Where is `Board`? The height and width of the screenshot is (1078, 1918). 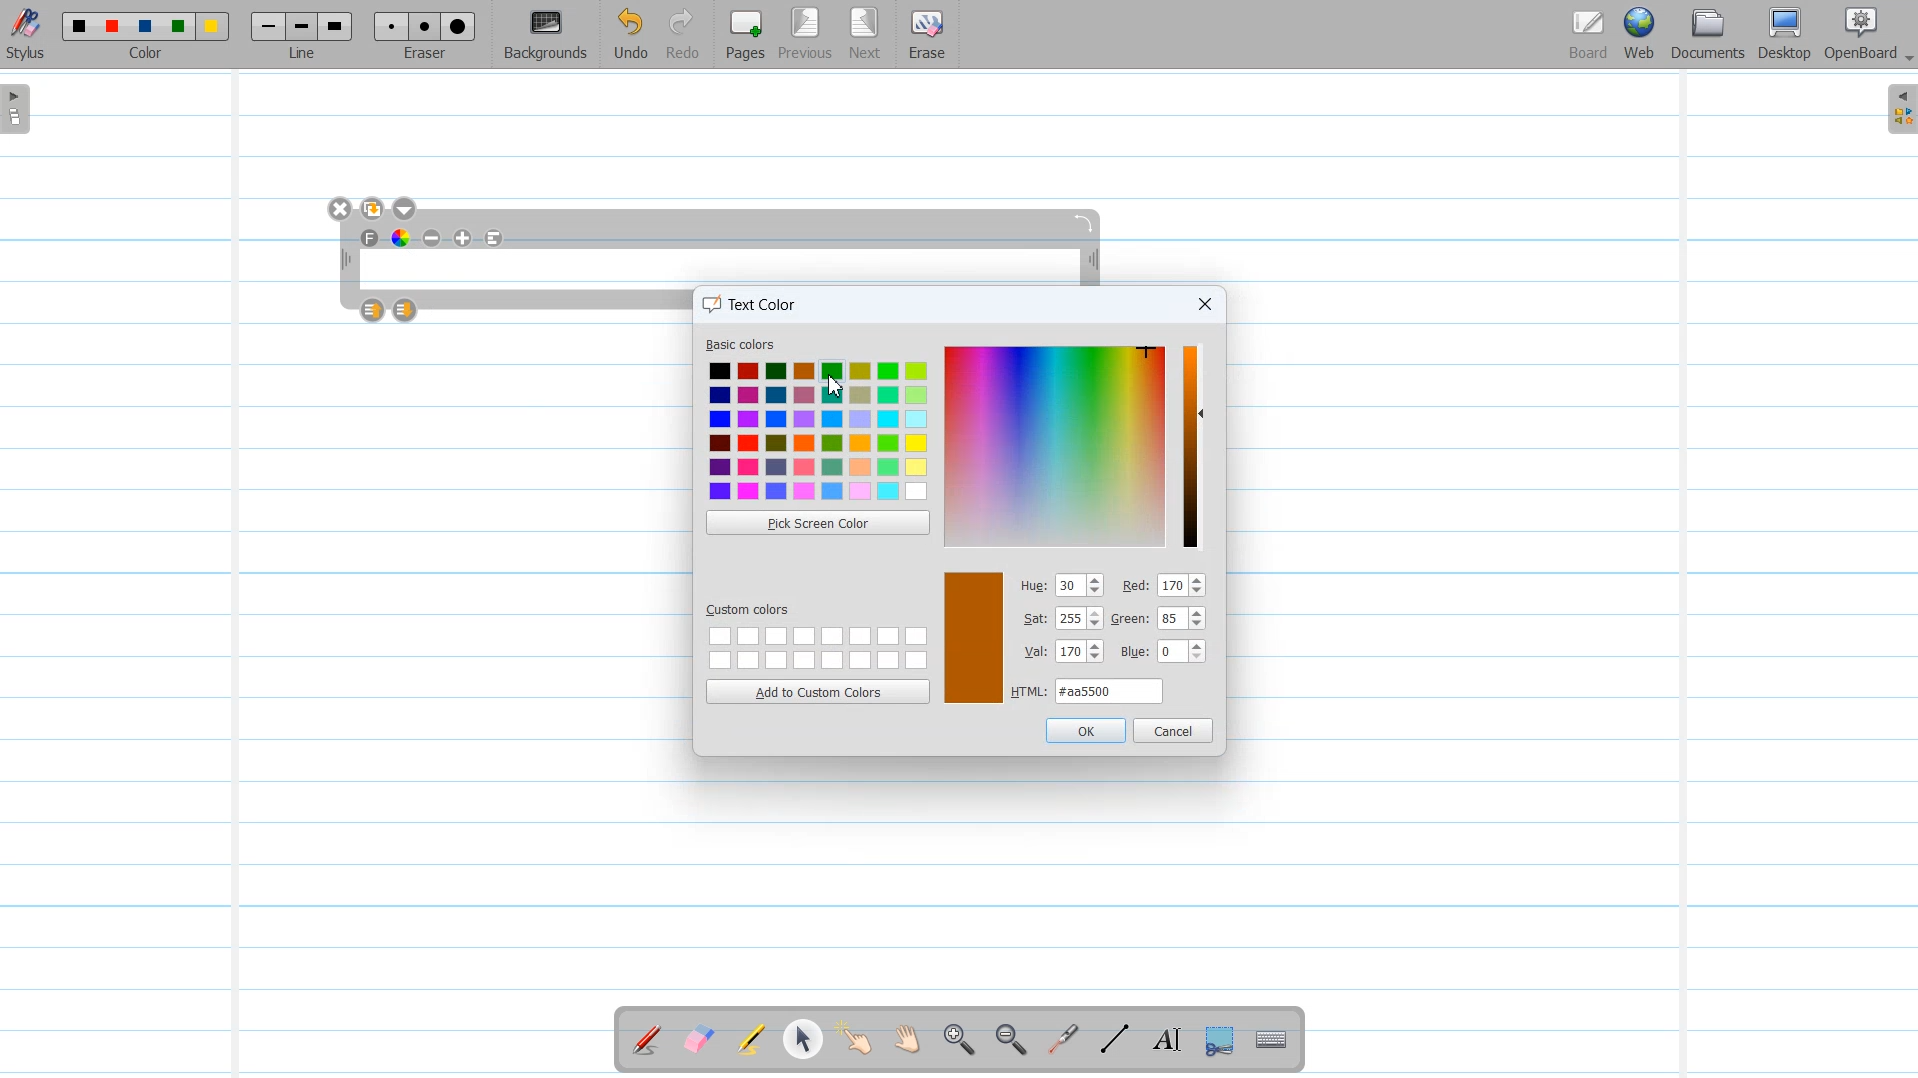 Board is located at coordinates (1588, 35).